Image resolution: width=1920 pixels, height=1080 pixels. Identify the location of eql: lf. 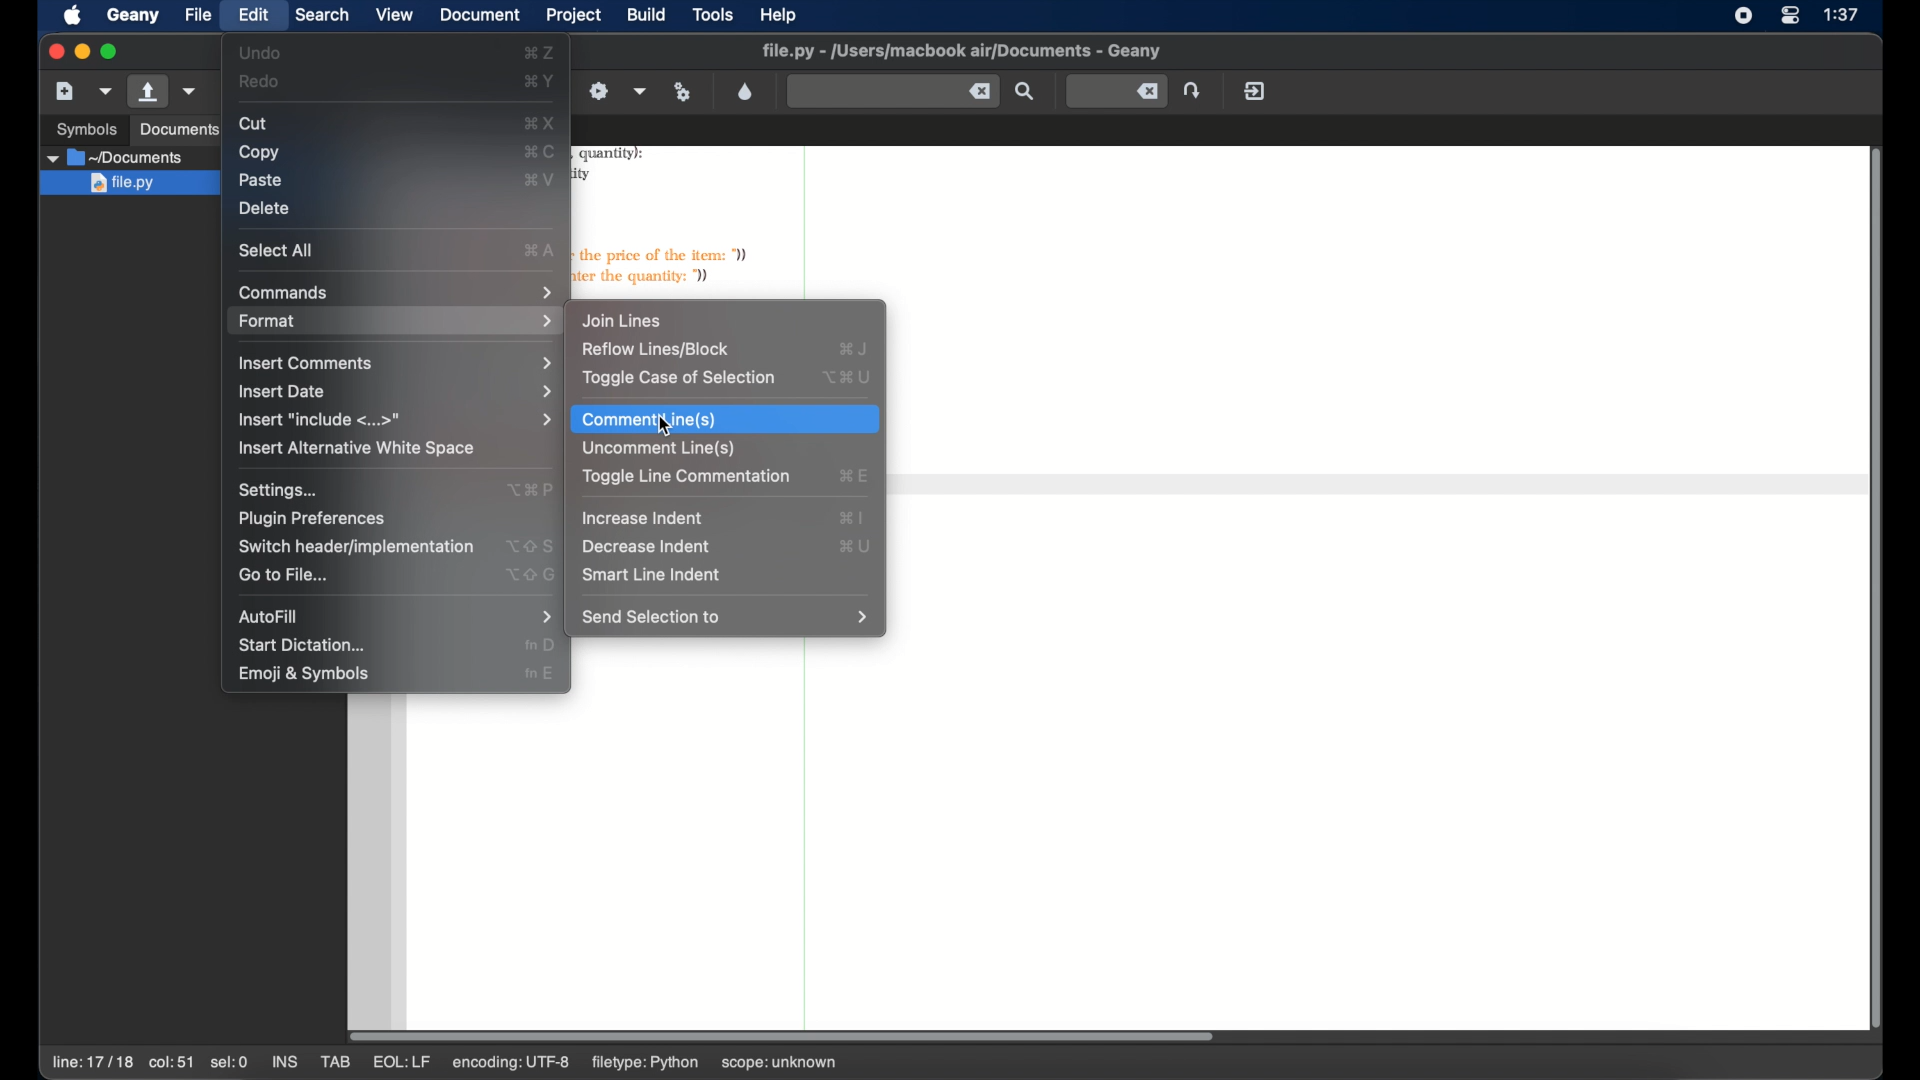
(402, 1063).